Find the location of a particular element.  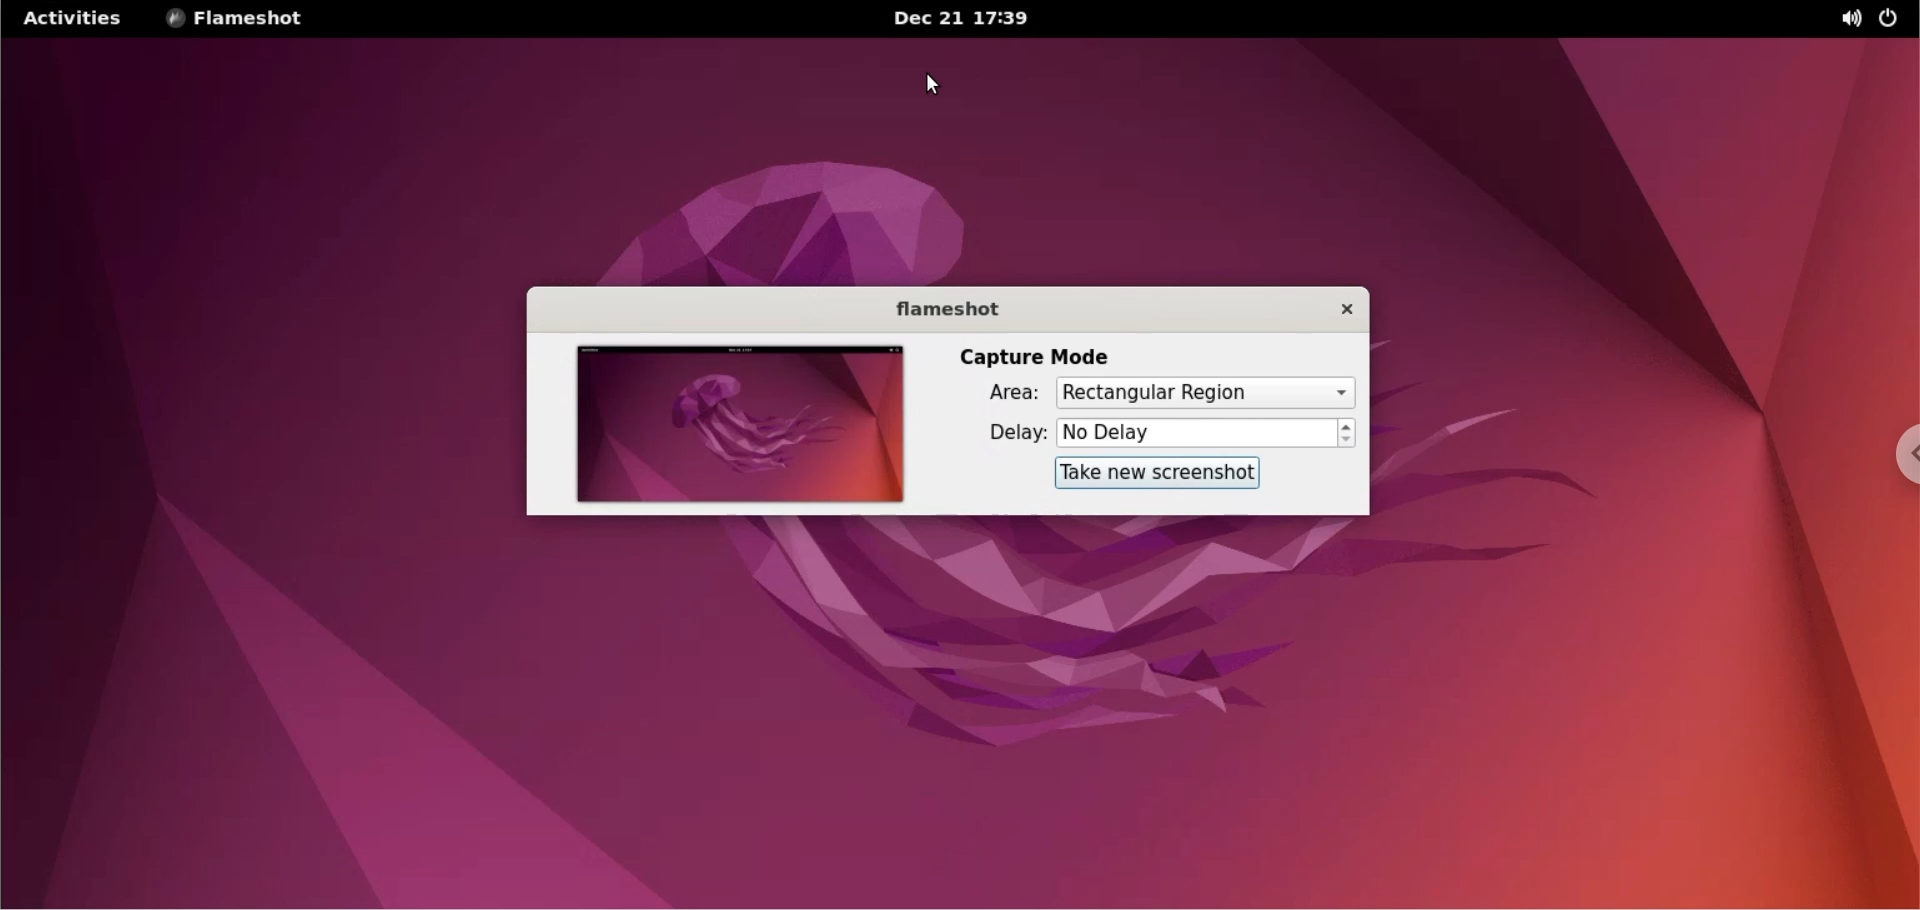

flameshot  is located at coordinates (943, 309).